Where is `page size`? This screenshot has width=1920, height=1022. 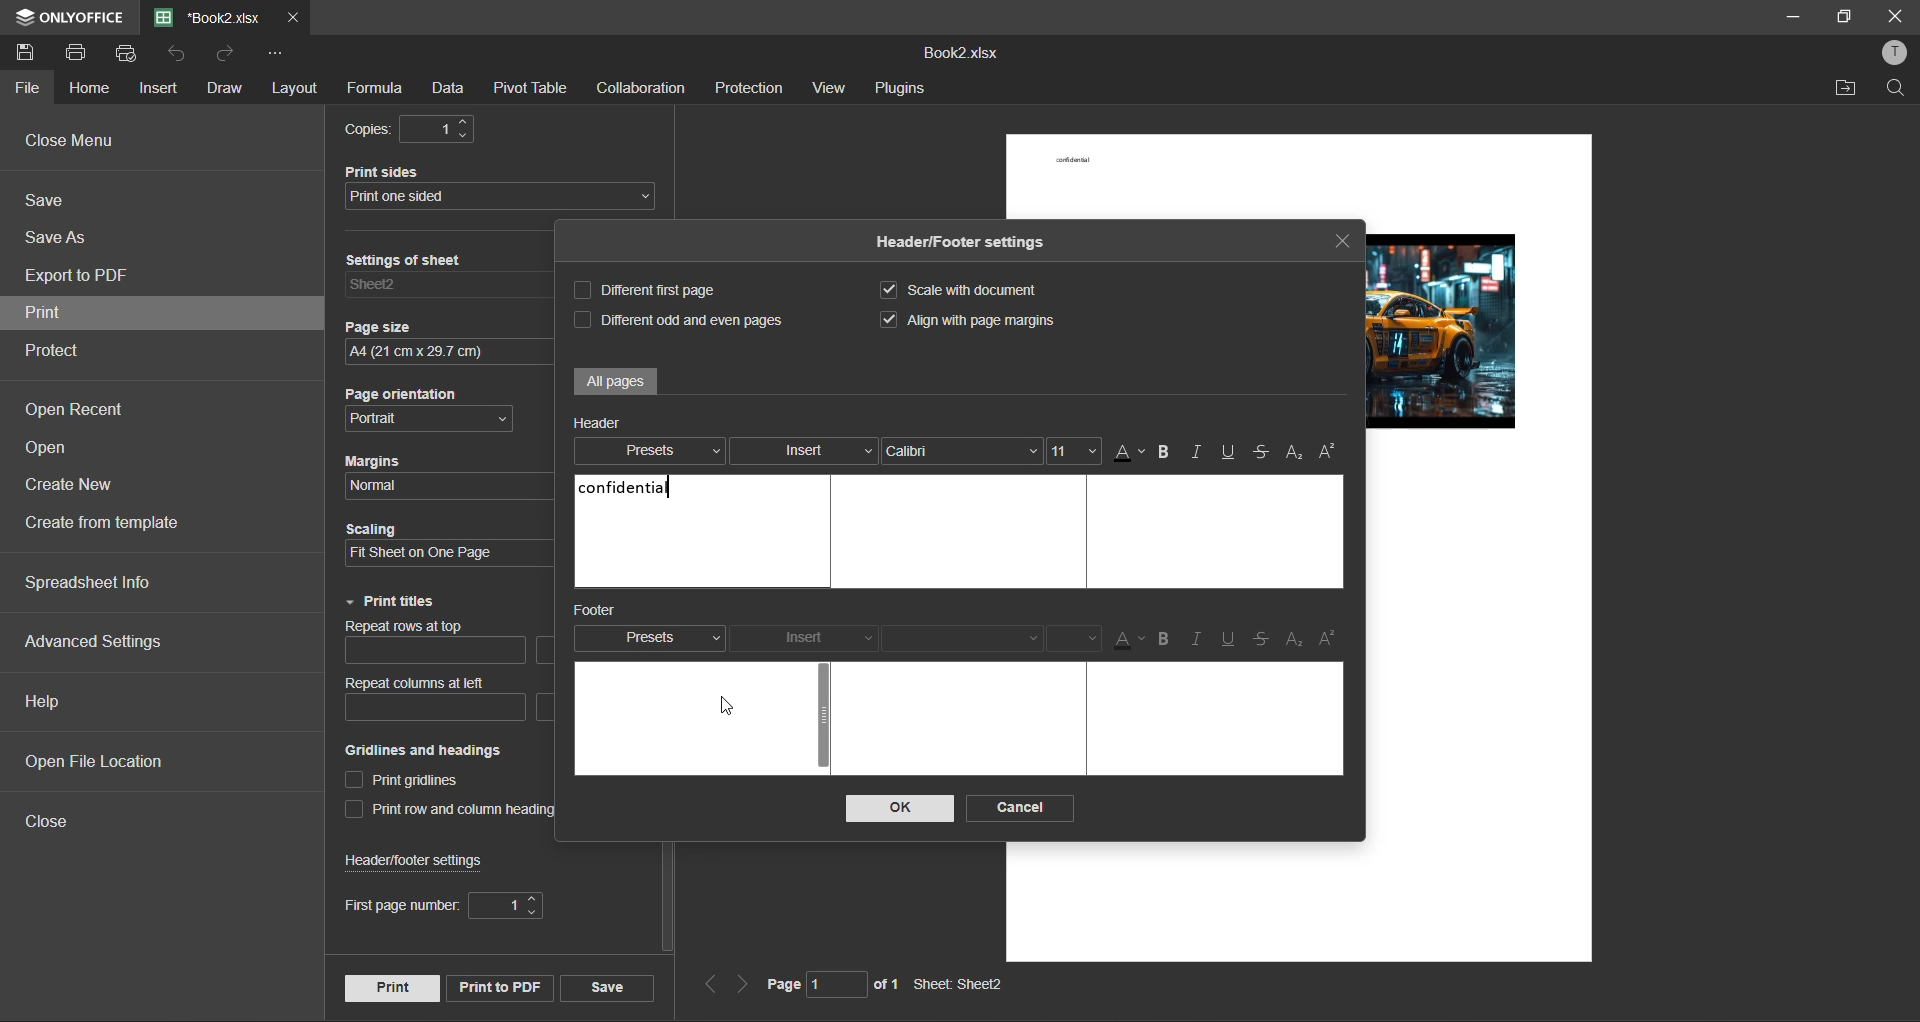
page size is located at coordinates (445, 353).